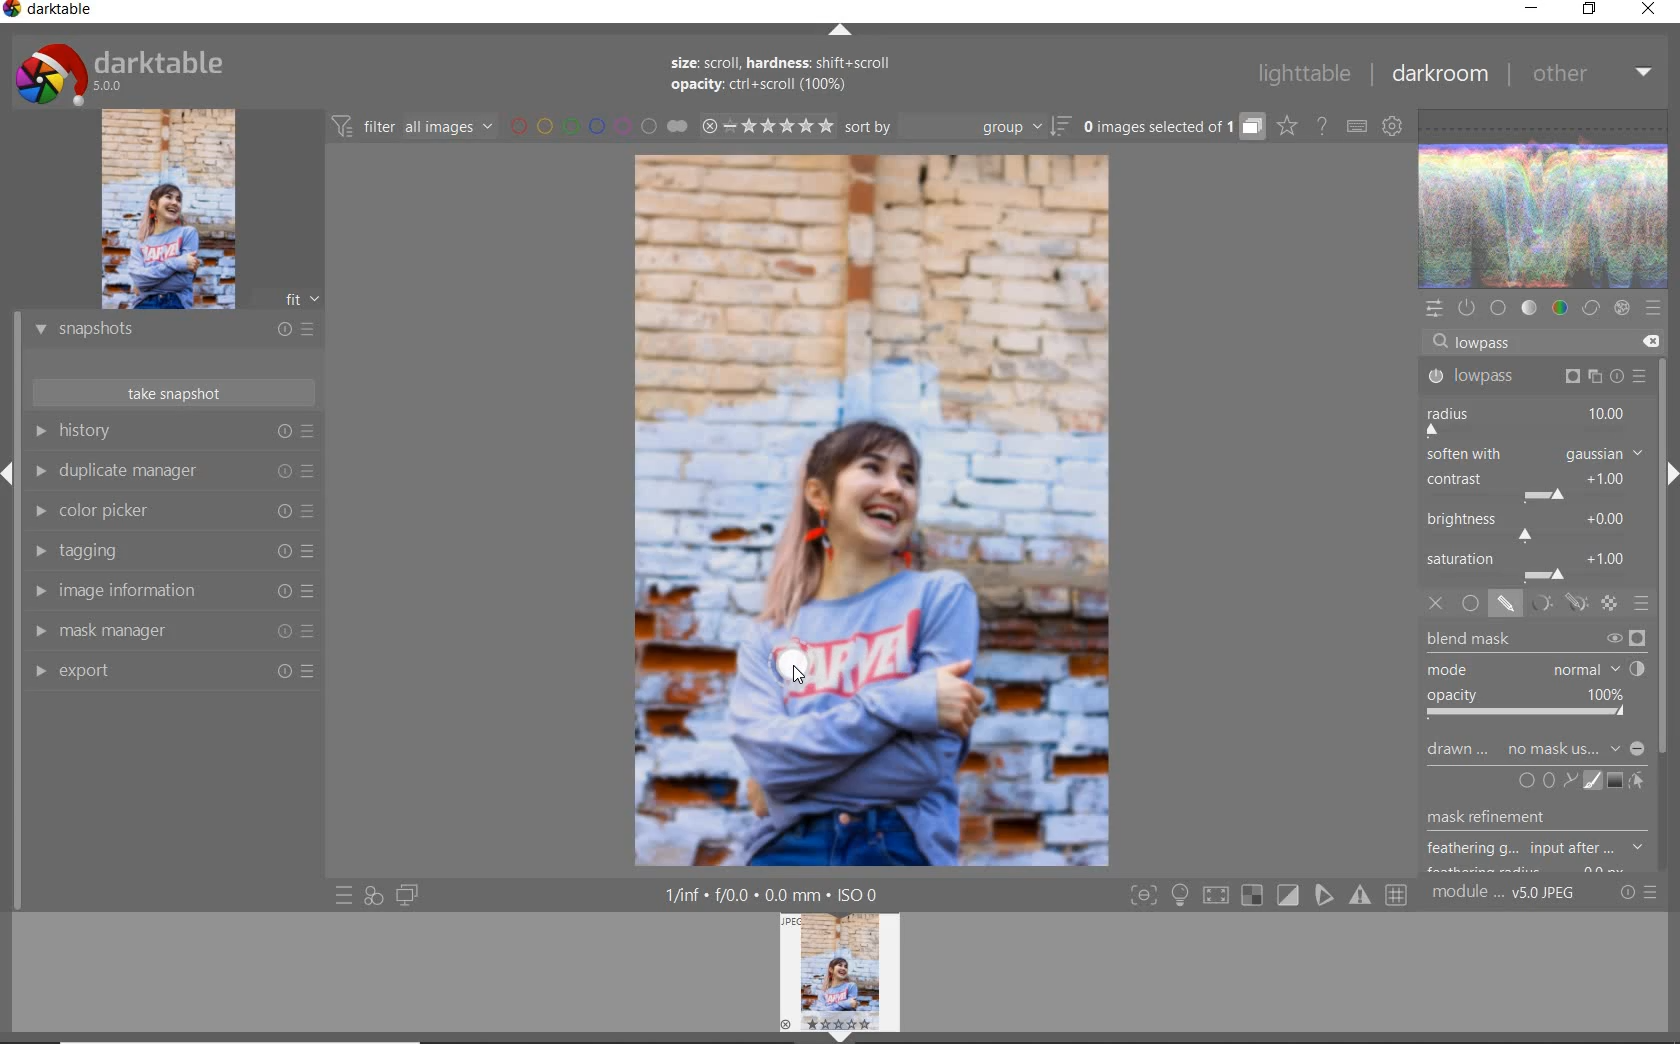 The height and width of the screenshot is (1044, 1680). I want to click on color picker, so click(170, 514).